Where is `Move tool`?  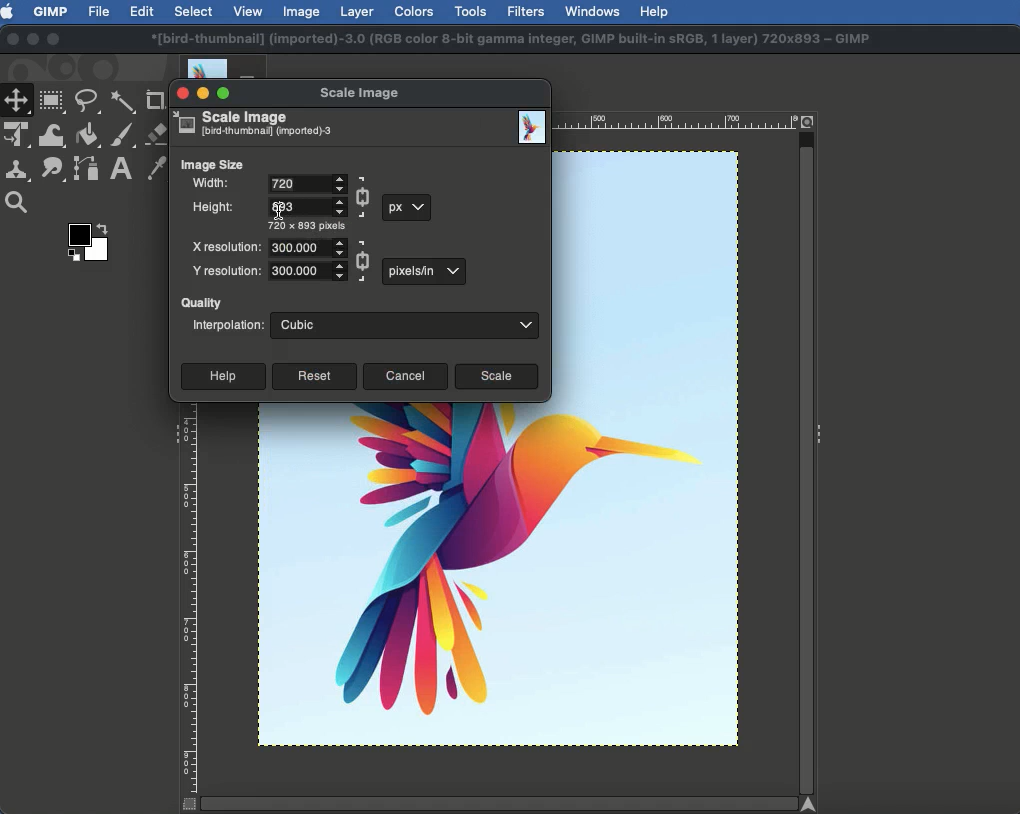
Move tool is located at coordinates (17, 101).